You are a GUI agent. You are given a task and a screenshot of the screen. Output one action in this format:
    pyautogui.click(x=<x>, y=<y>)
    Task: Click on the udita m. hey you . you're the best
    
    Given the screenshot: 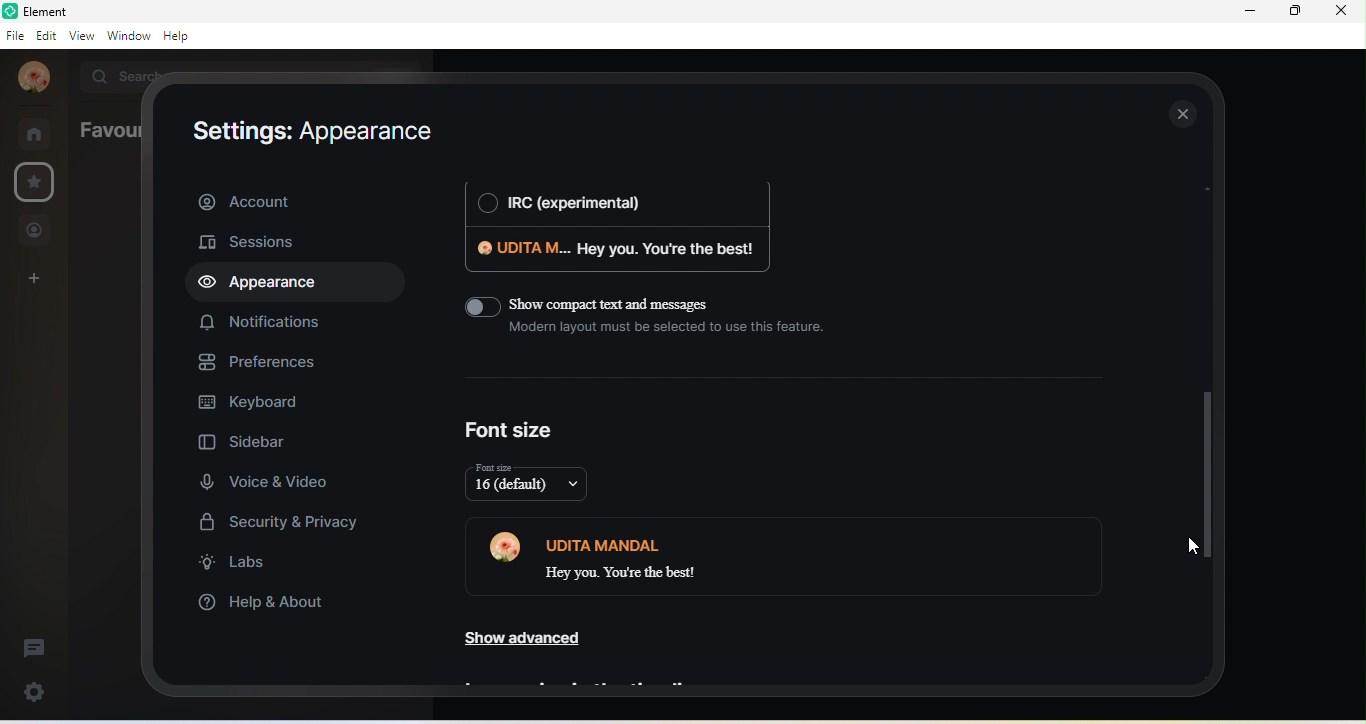 What is the action you would take?
    pyautogui.click(x=613, y=254)
    